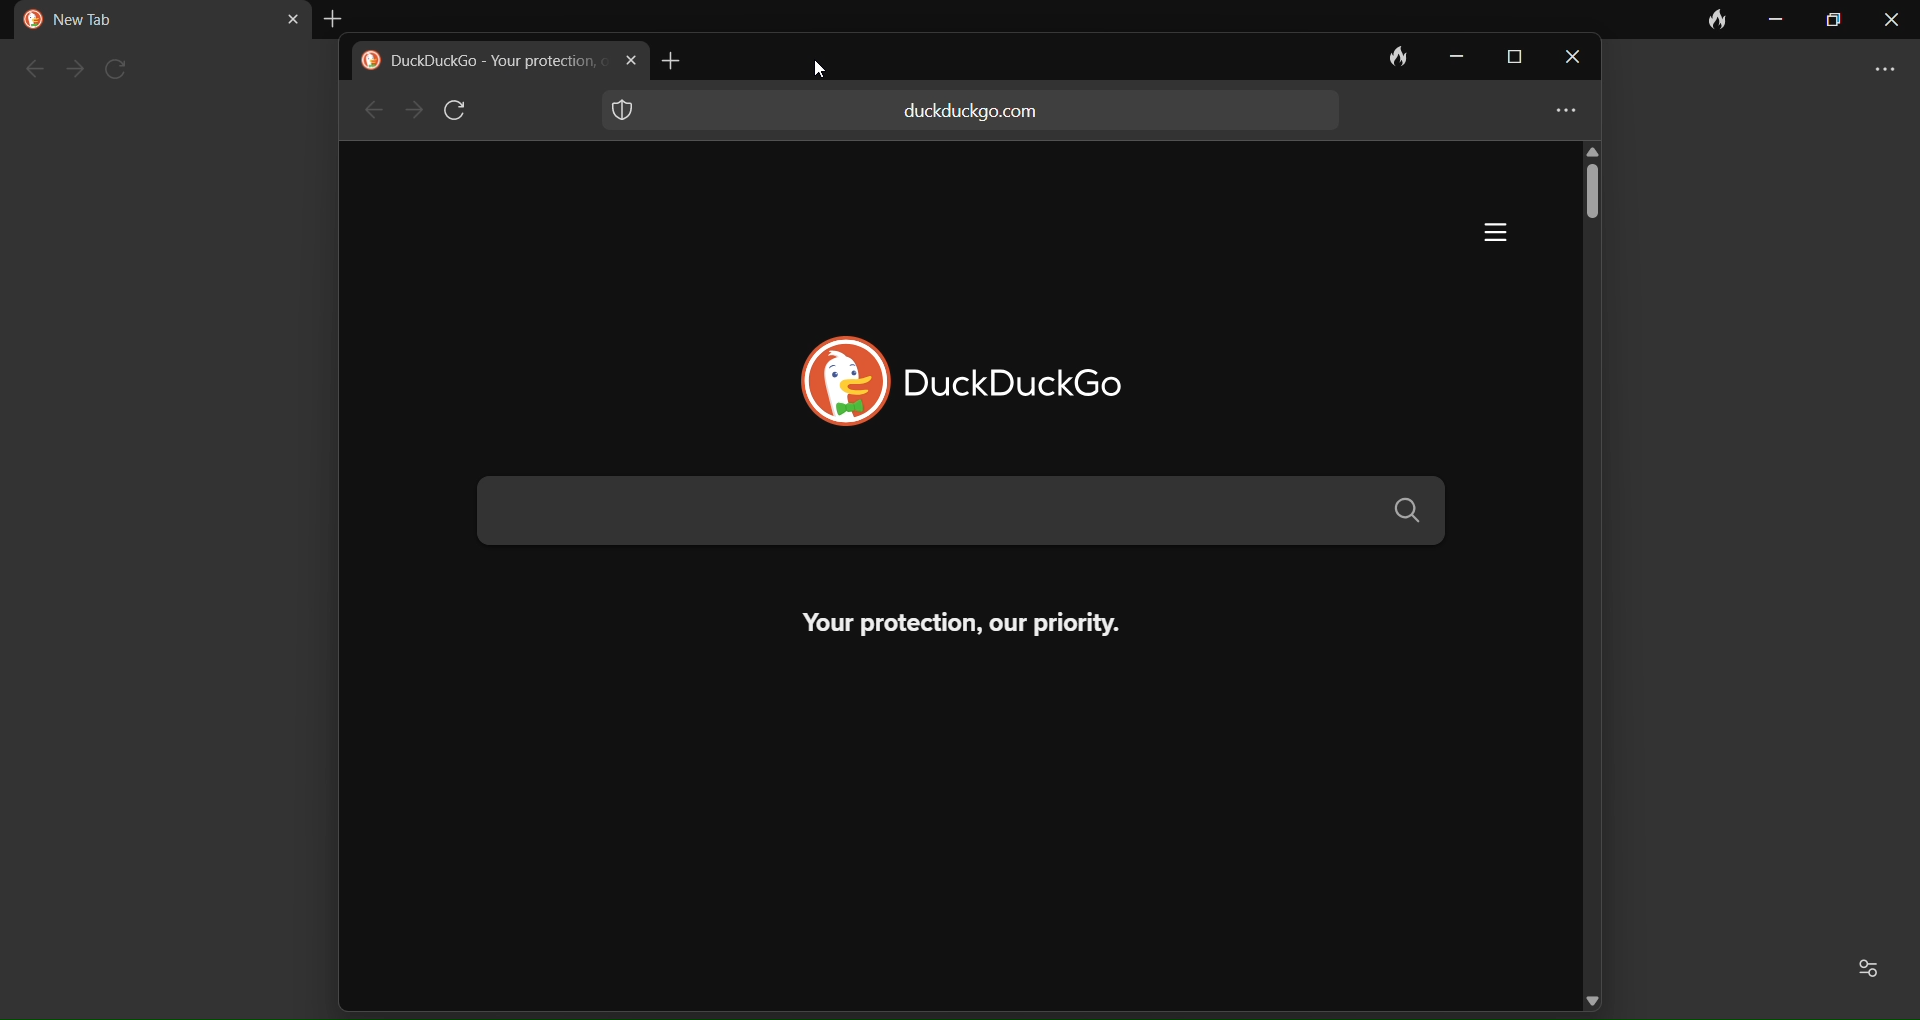 This screenshot has height=1020, width=1920. I want to click on more, so click(1888, 68).